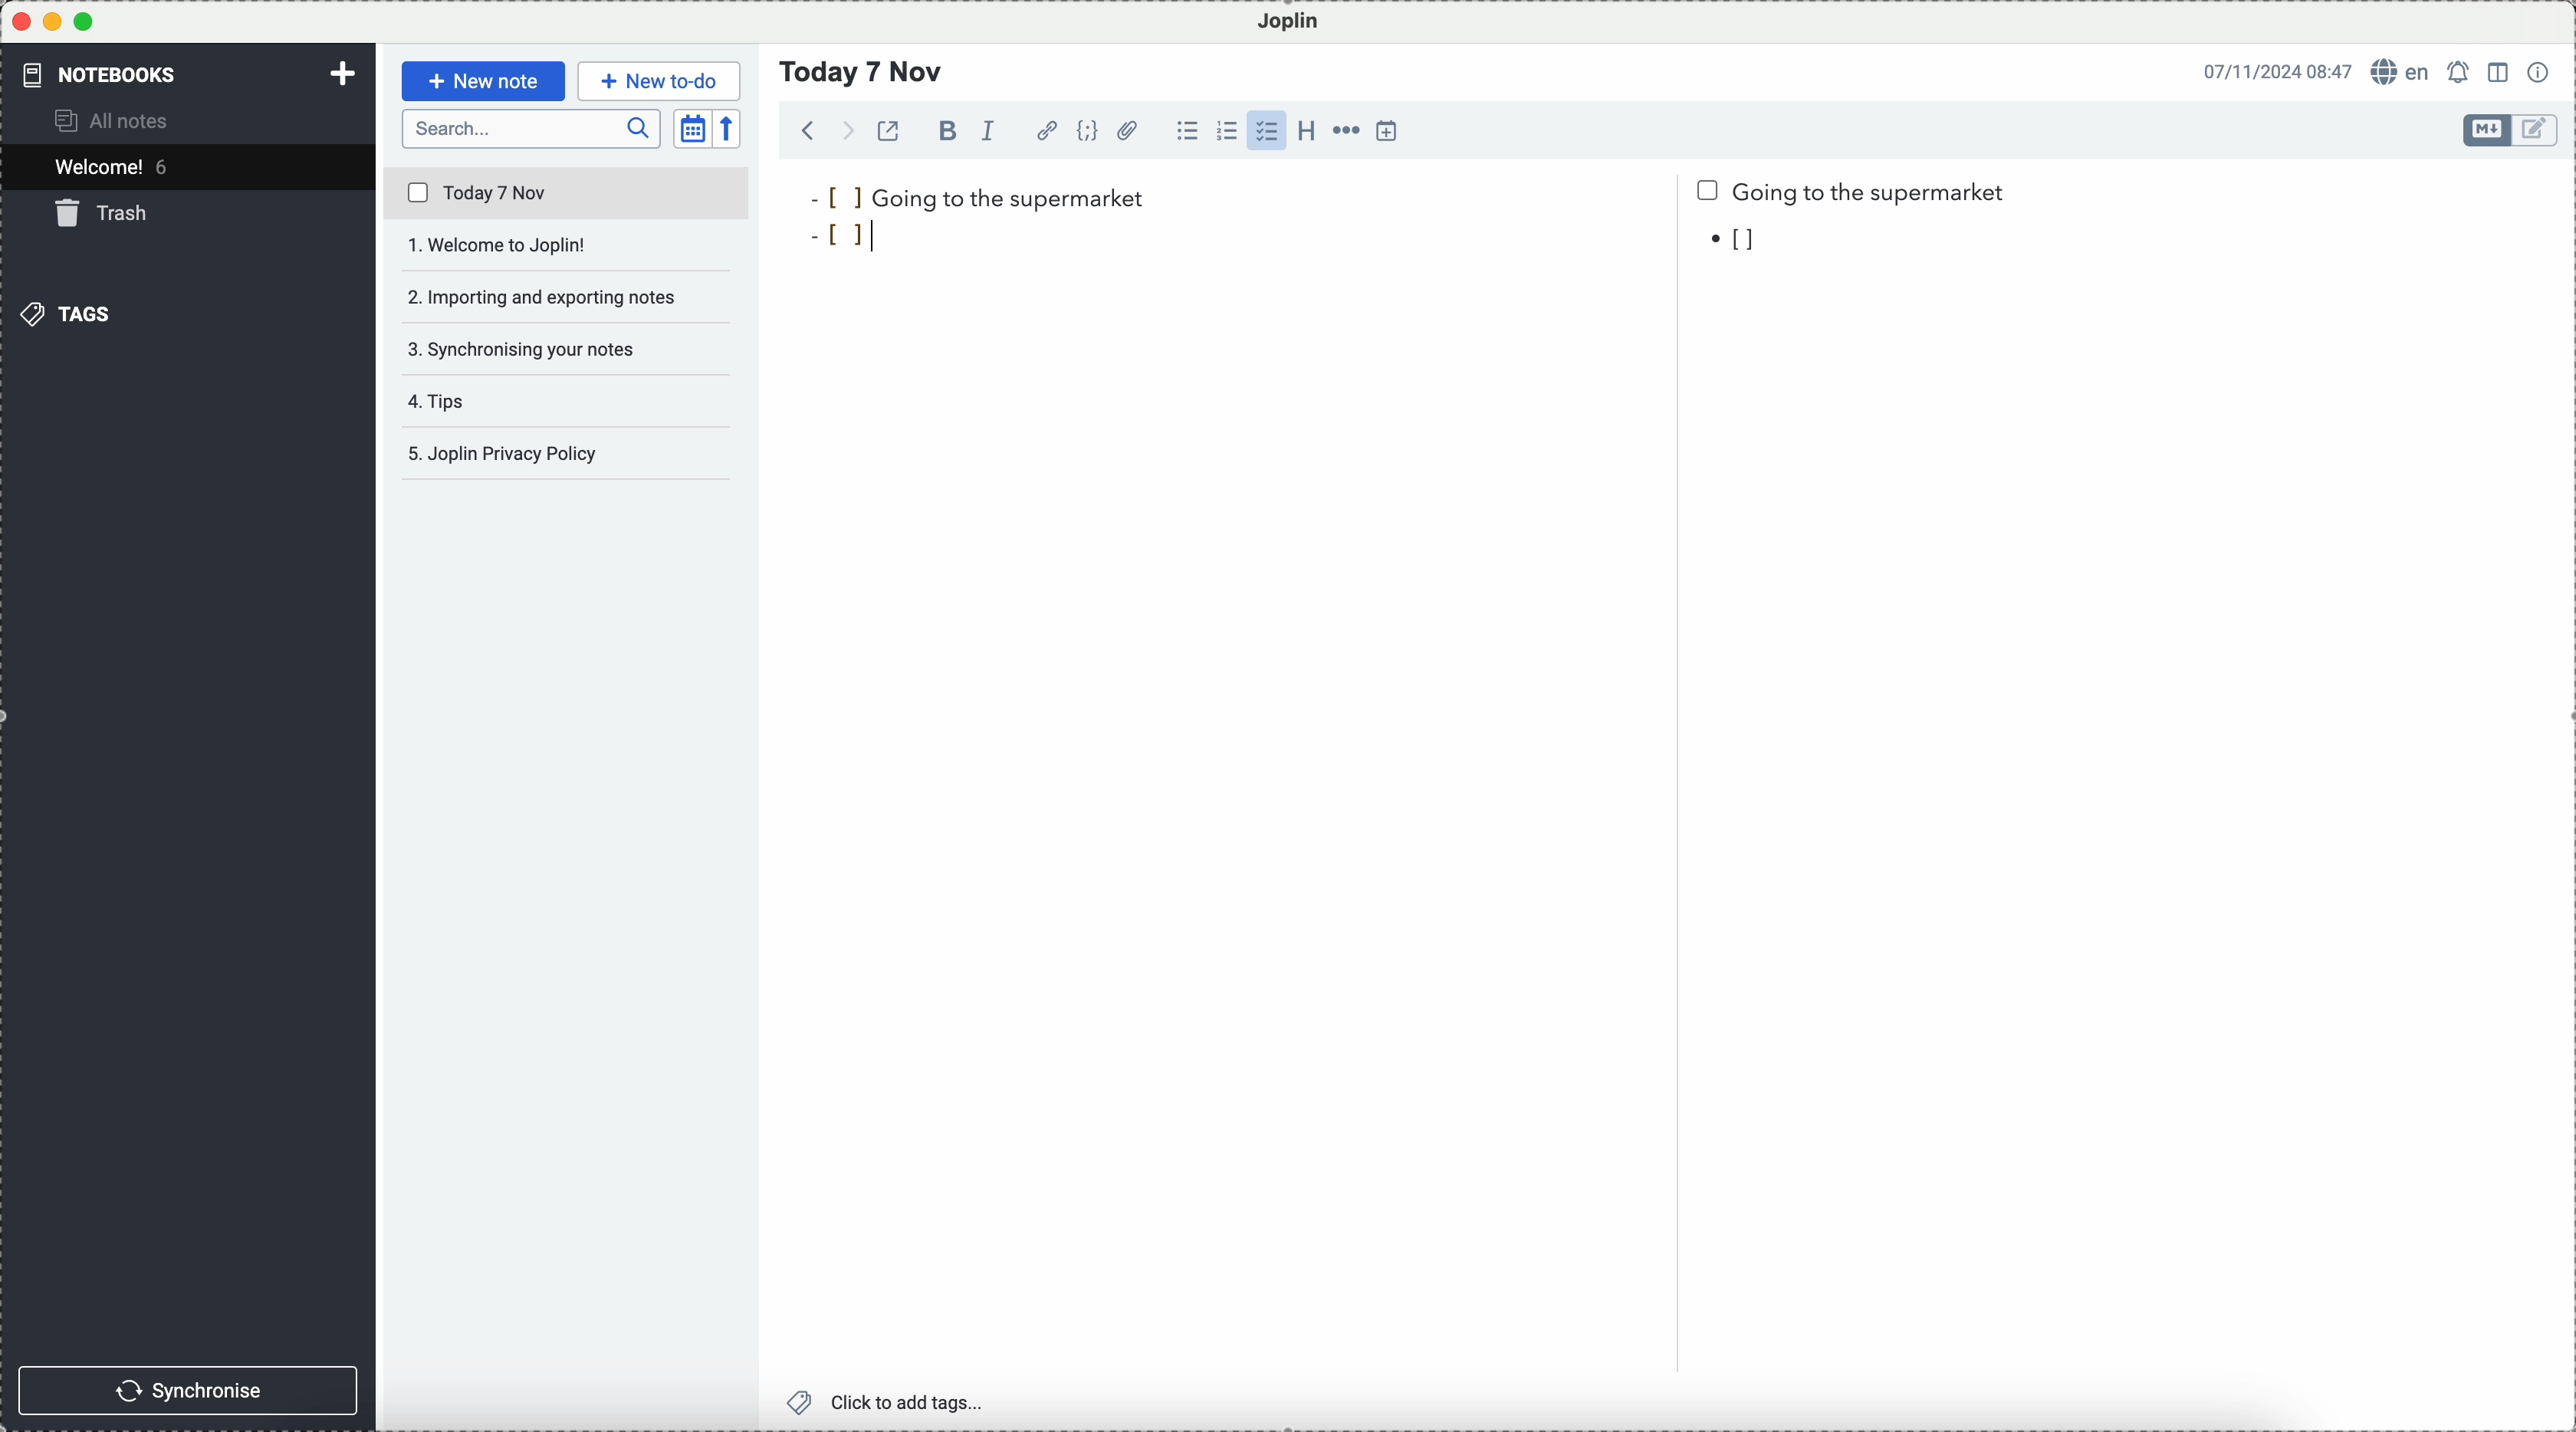 This screenshot has width=2576, height=1432. I want to click on checkbox, so click(1266, 131).